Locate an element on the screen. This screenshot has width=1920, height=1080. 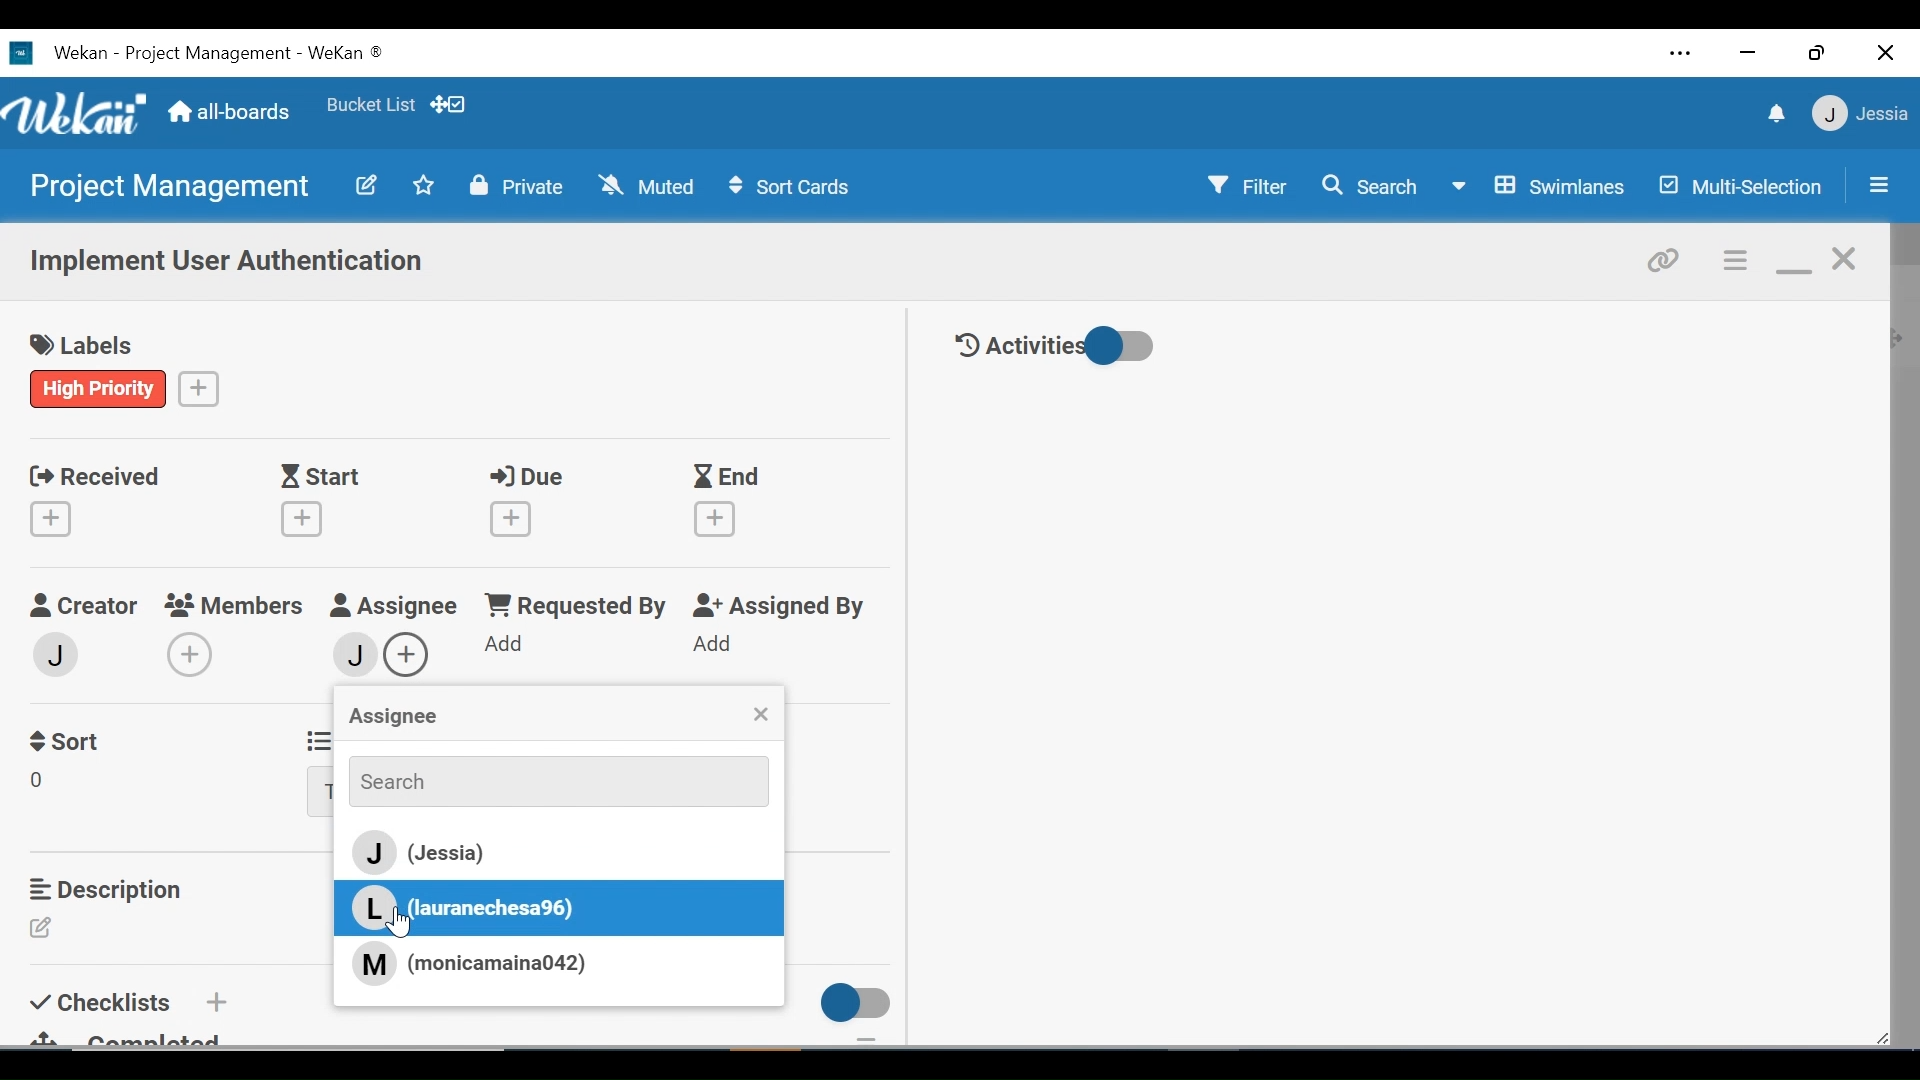
createEnd Date is located at coordinates (719, 519).